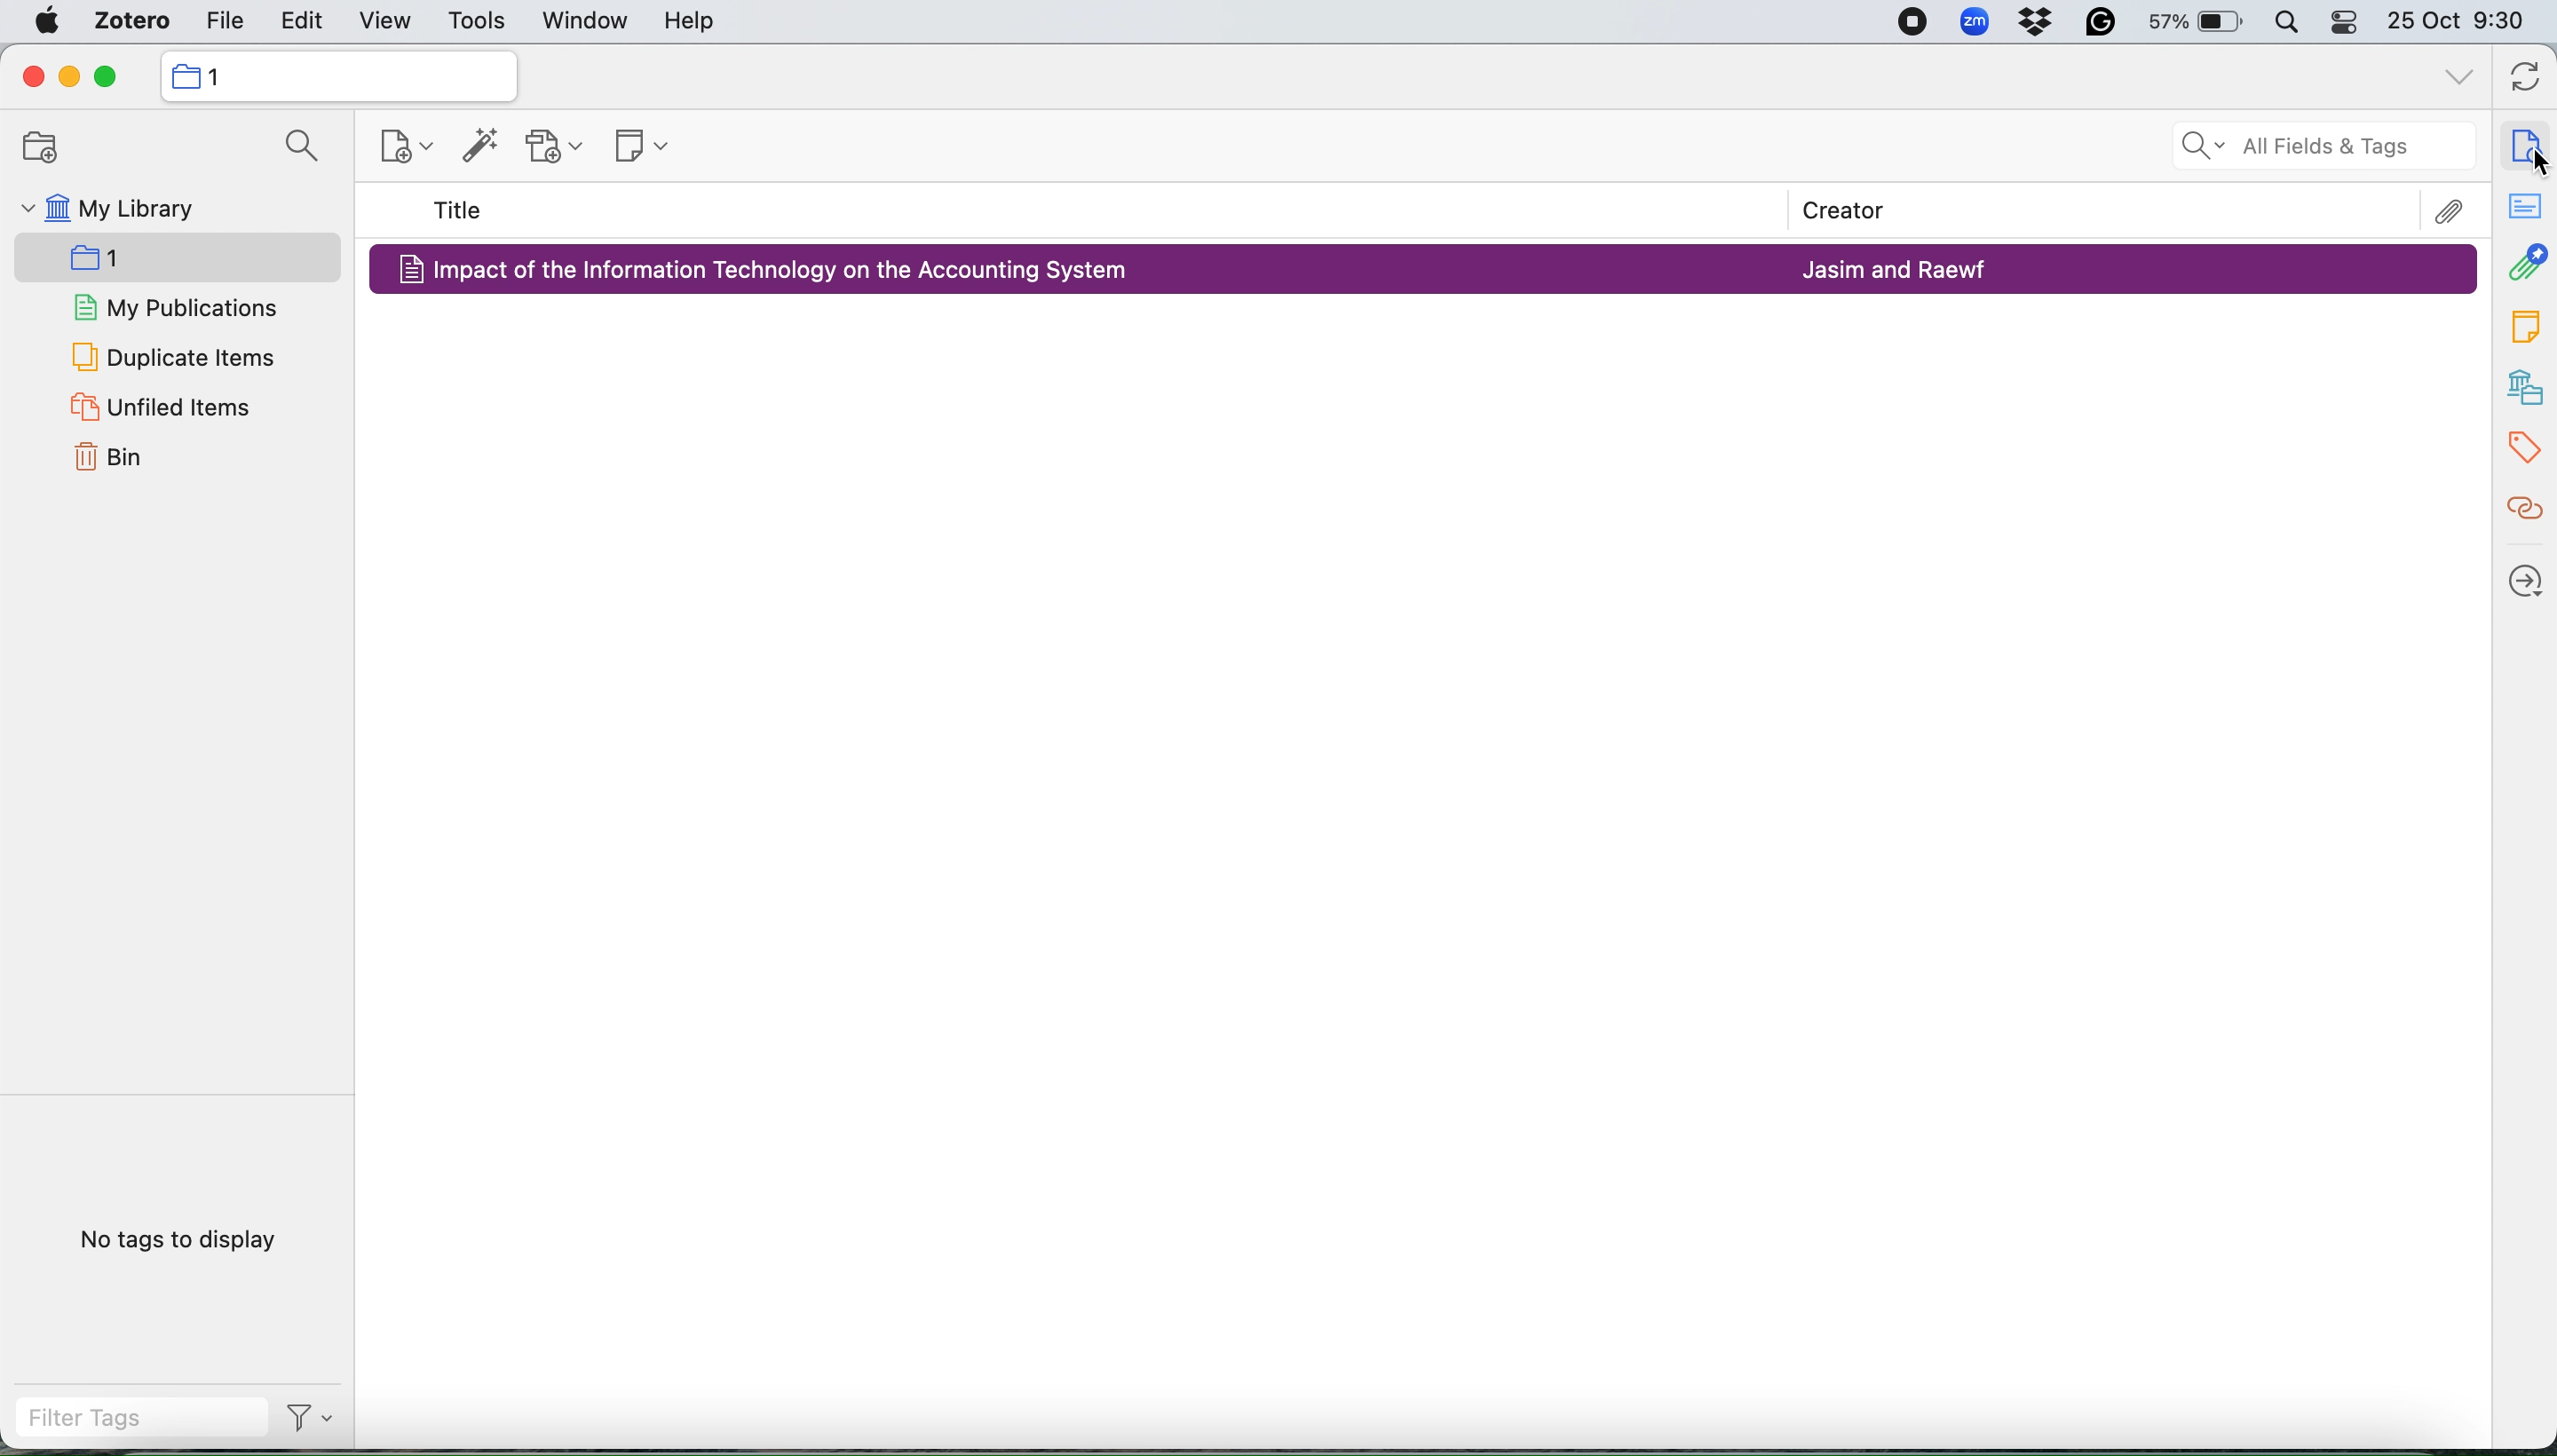 This screenshot has width=2557, height=1456. Describe the element at coordinates (173, 1240) in the screenshot. I see `no tags to display` at that location.